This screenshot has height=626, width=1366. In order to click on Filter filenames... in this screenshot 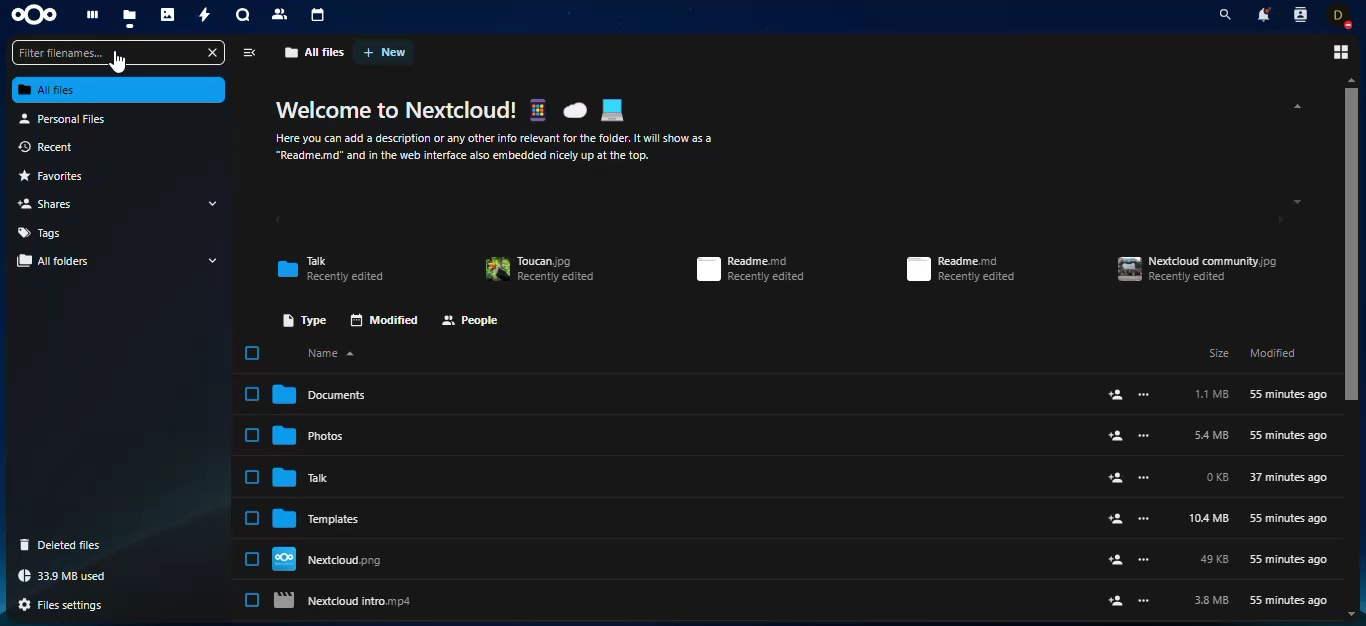, I will do `click(108, 53)`.